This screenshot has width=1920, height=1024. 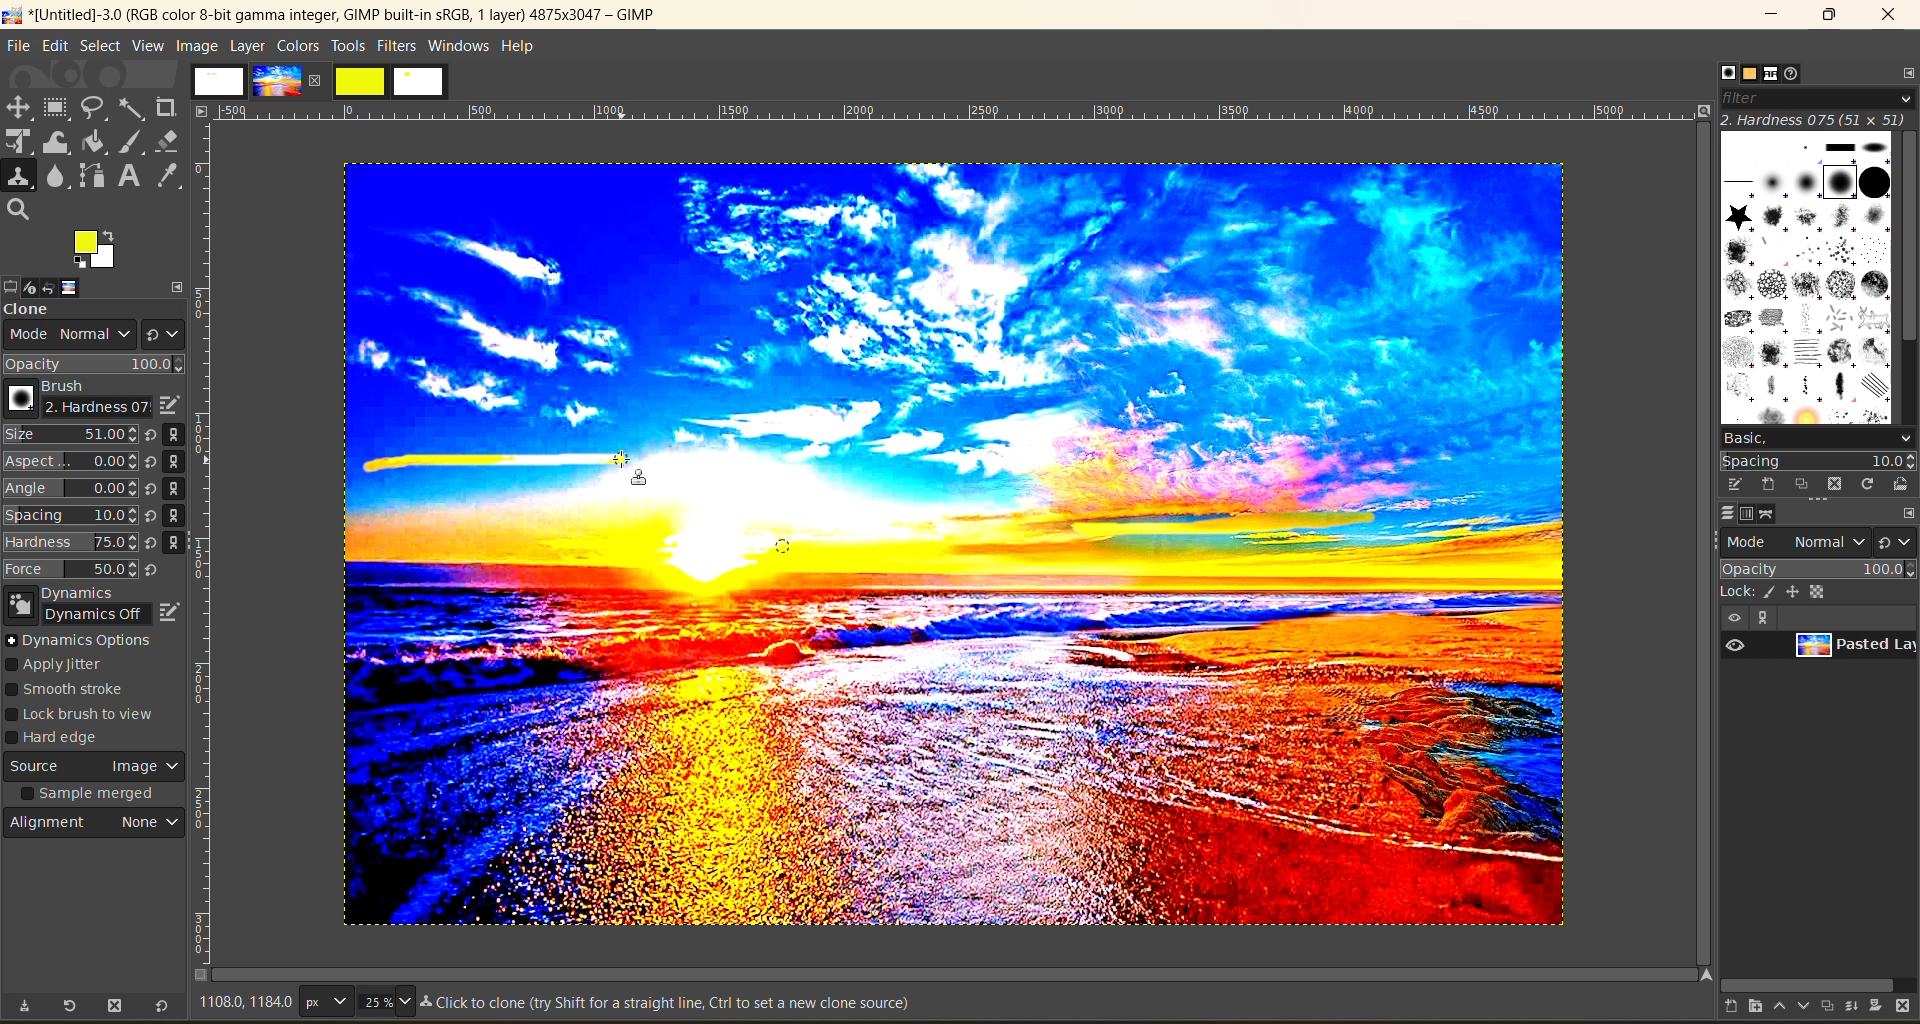 I want to click on horizontal scroll bar, so click(x=1807, y=982).